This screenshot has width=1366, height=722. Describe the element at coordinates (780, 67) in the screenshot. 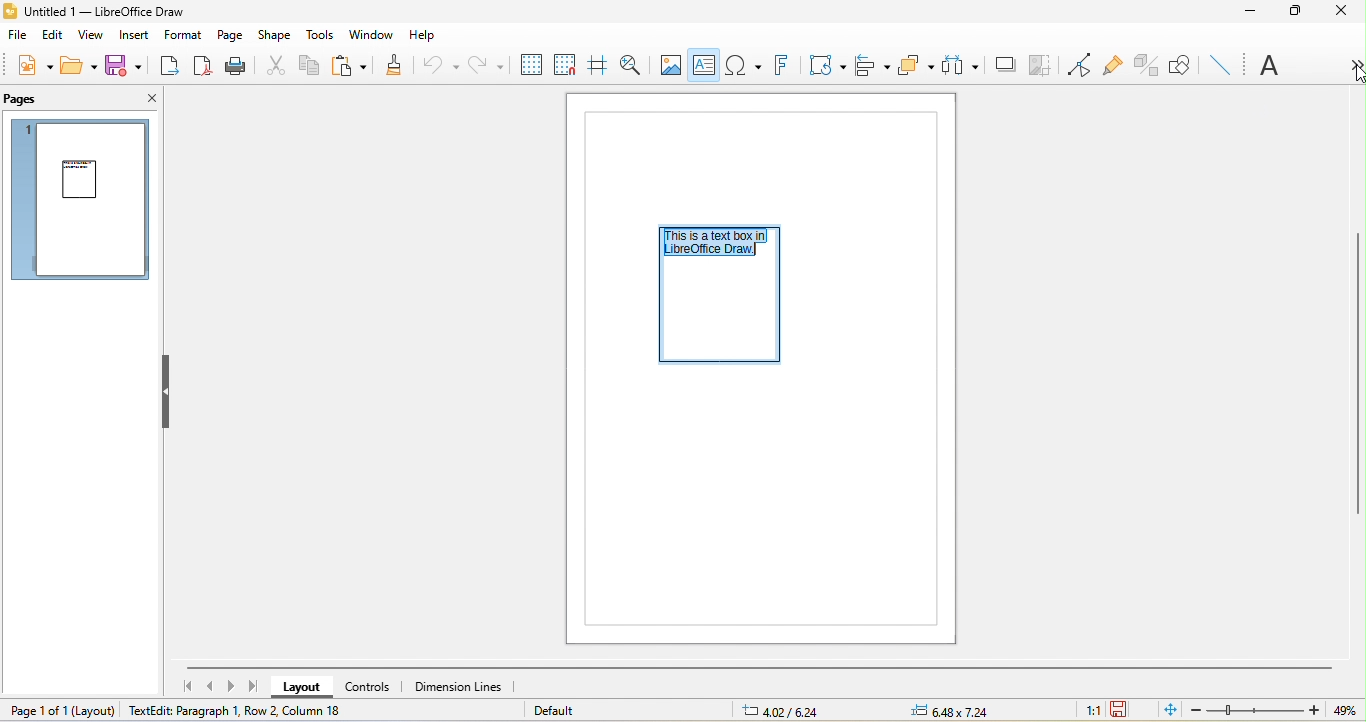

I see `fontwork text` at that location.